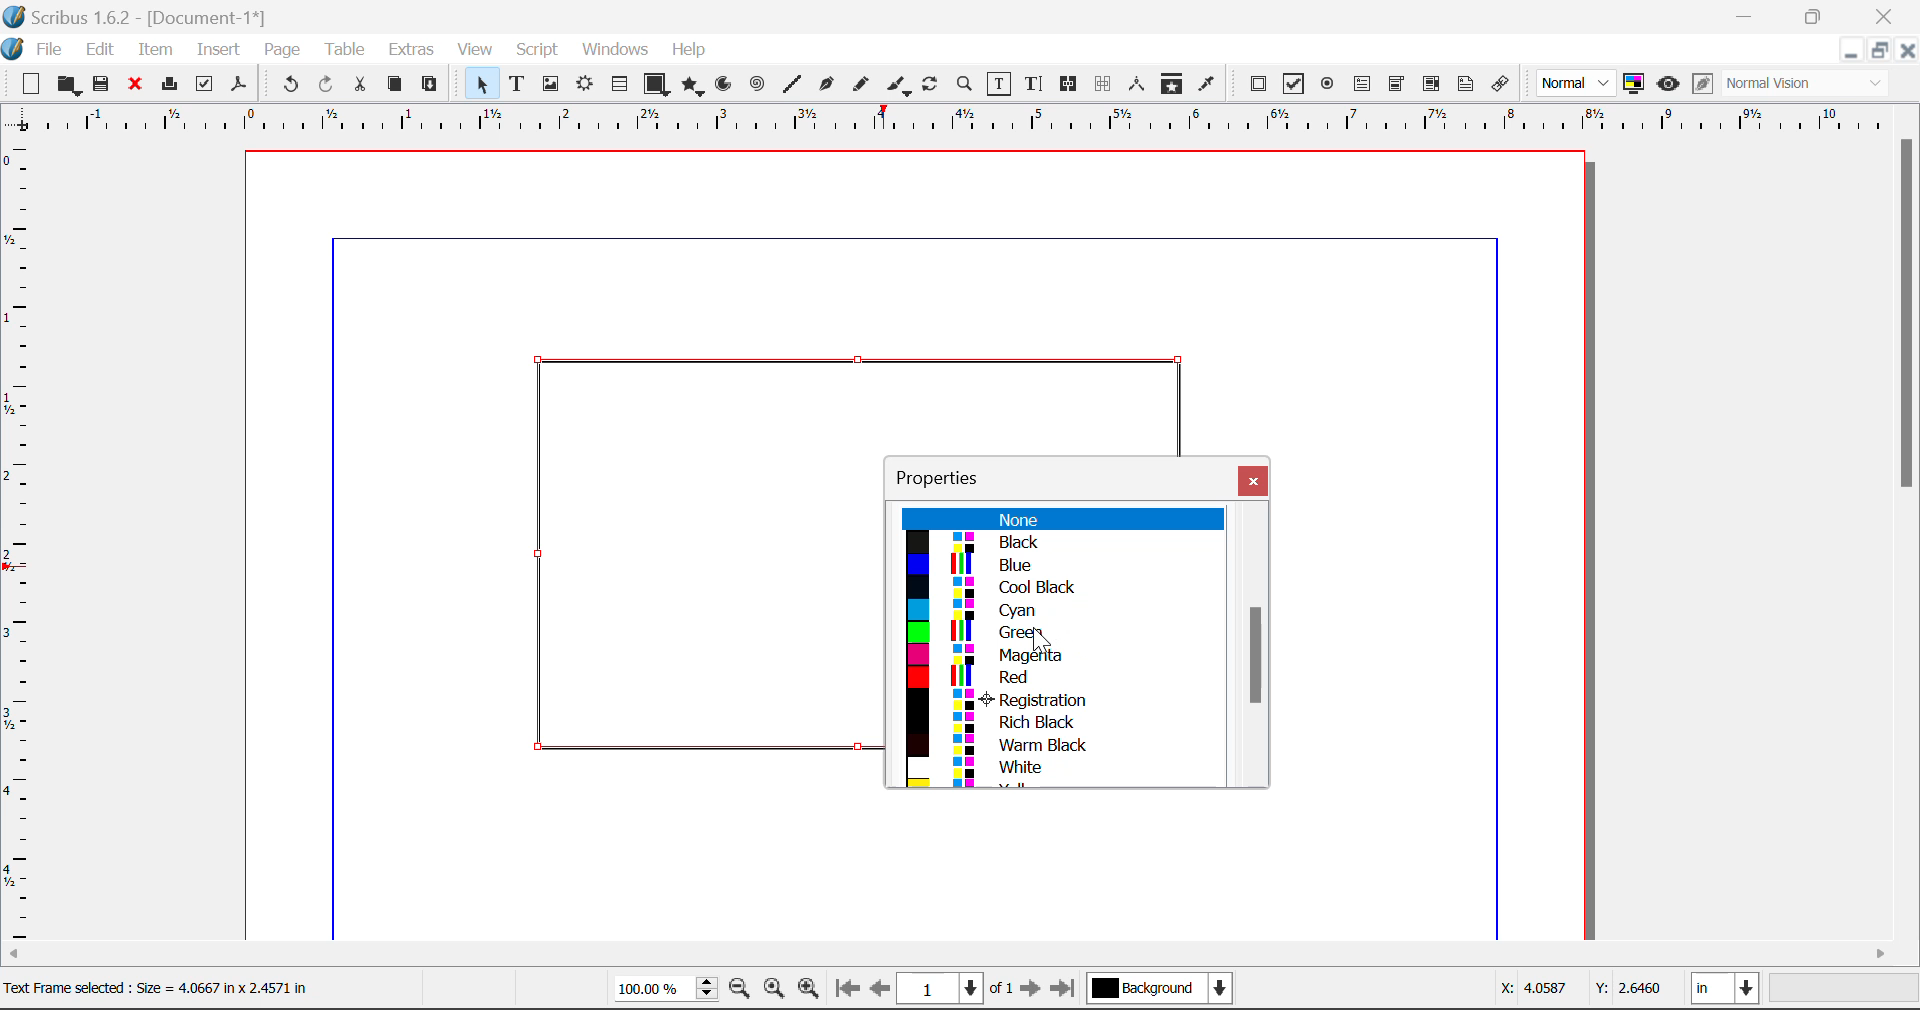  What do you see at coordinates (136, 85) in the screenshot?
I see `Discard` at bounding box center [136, 85].